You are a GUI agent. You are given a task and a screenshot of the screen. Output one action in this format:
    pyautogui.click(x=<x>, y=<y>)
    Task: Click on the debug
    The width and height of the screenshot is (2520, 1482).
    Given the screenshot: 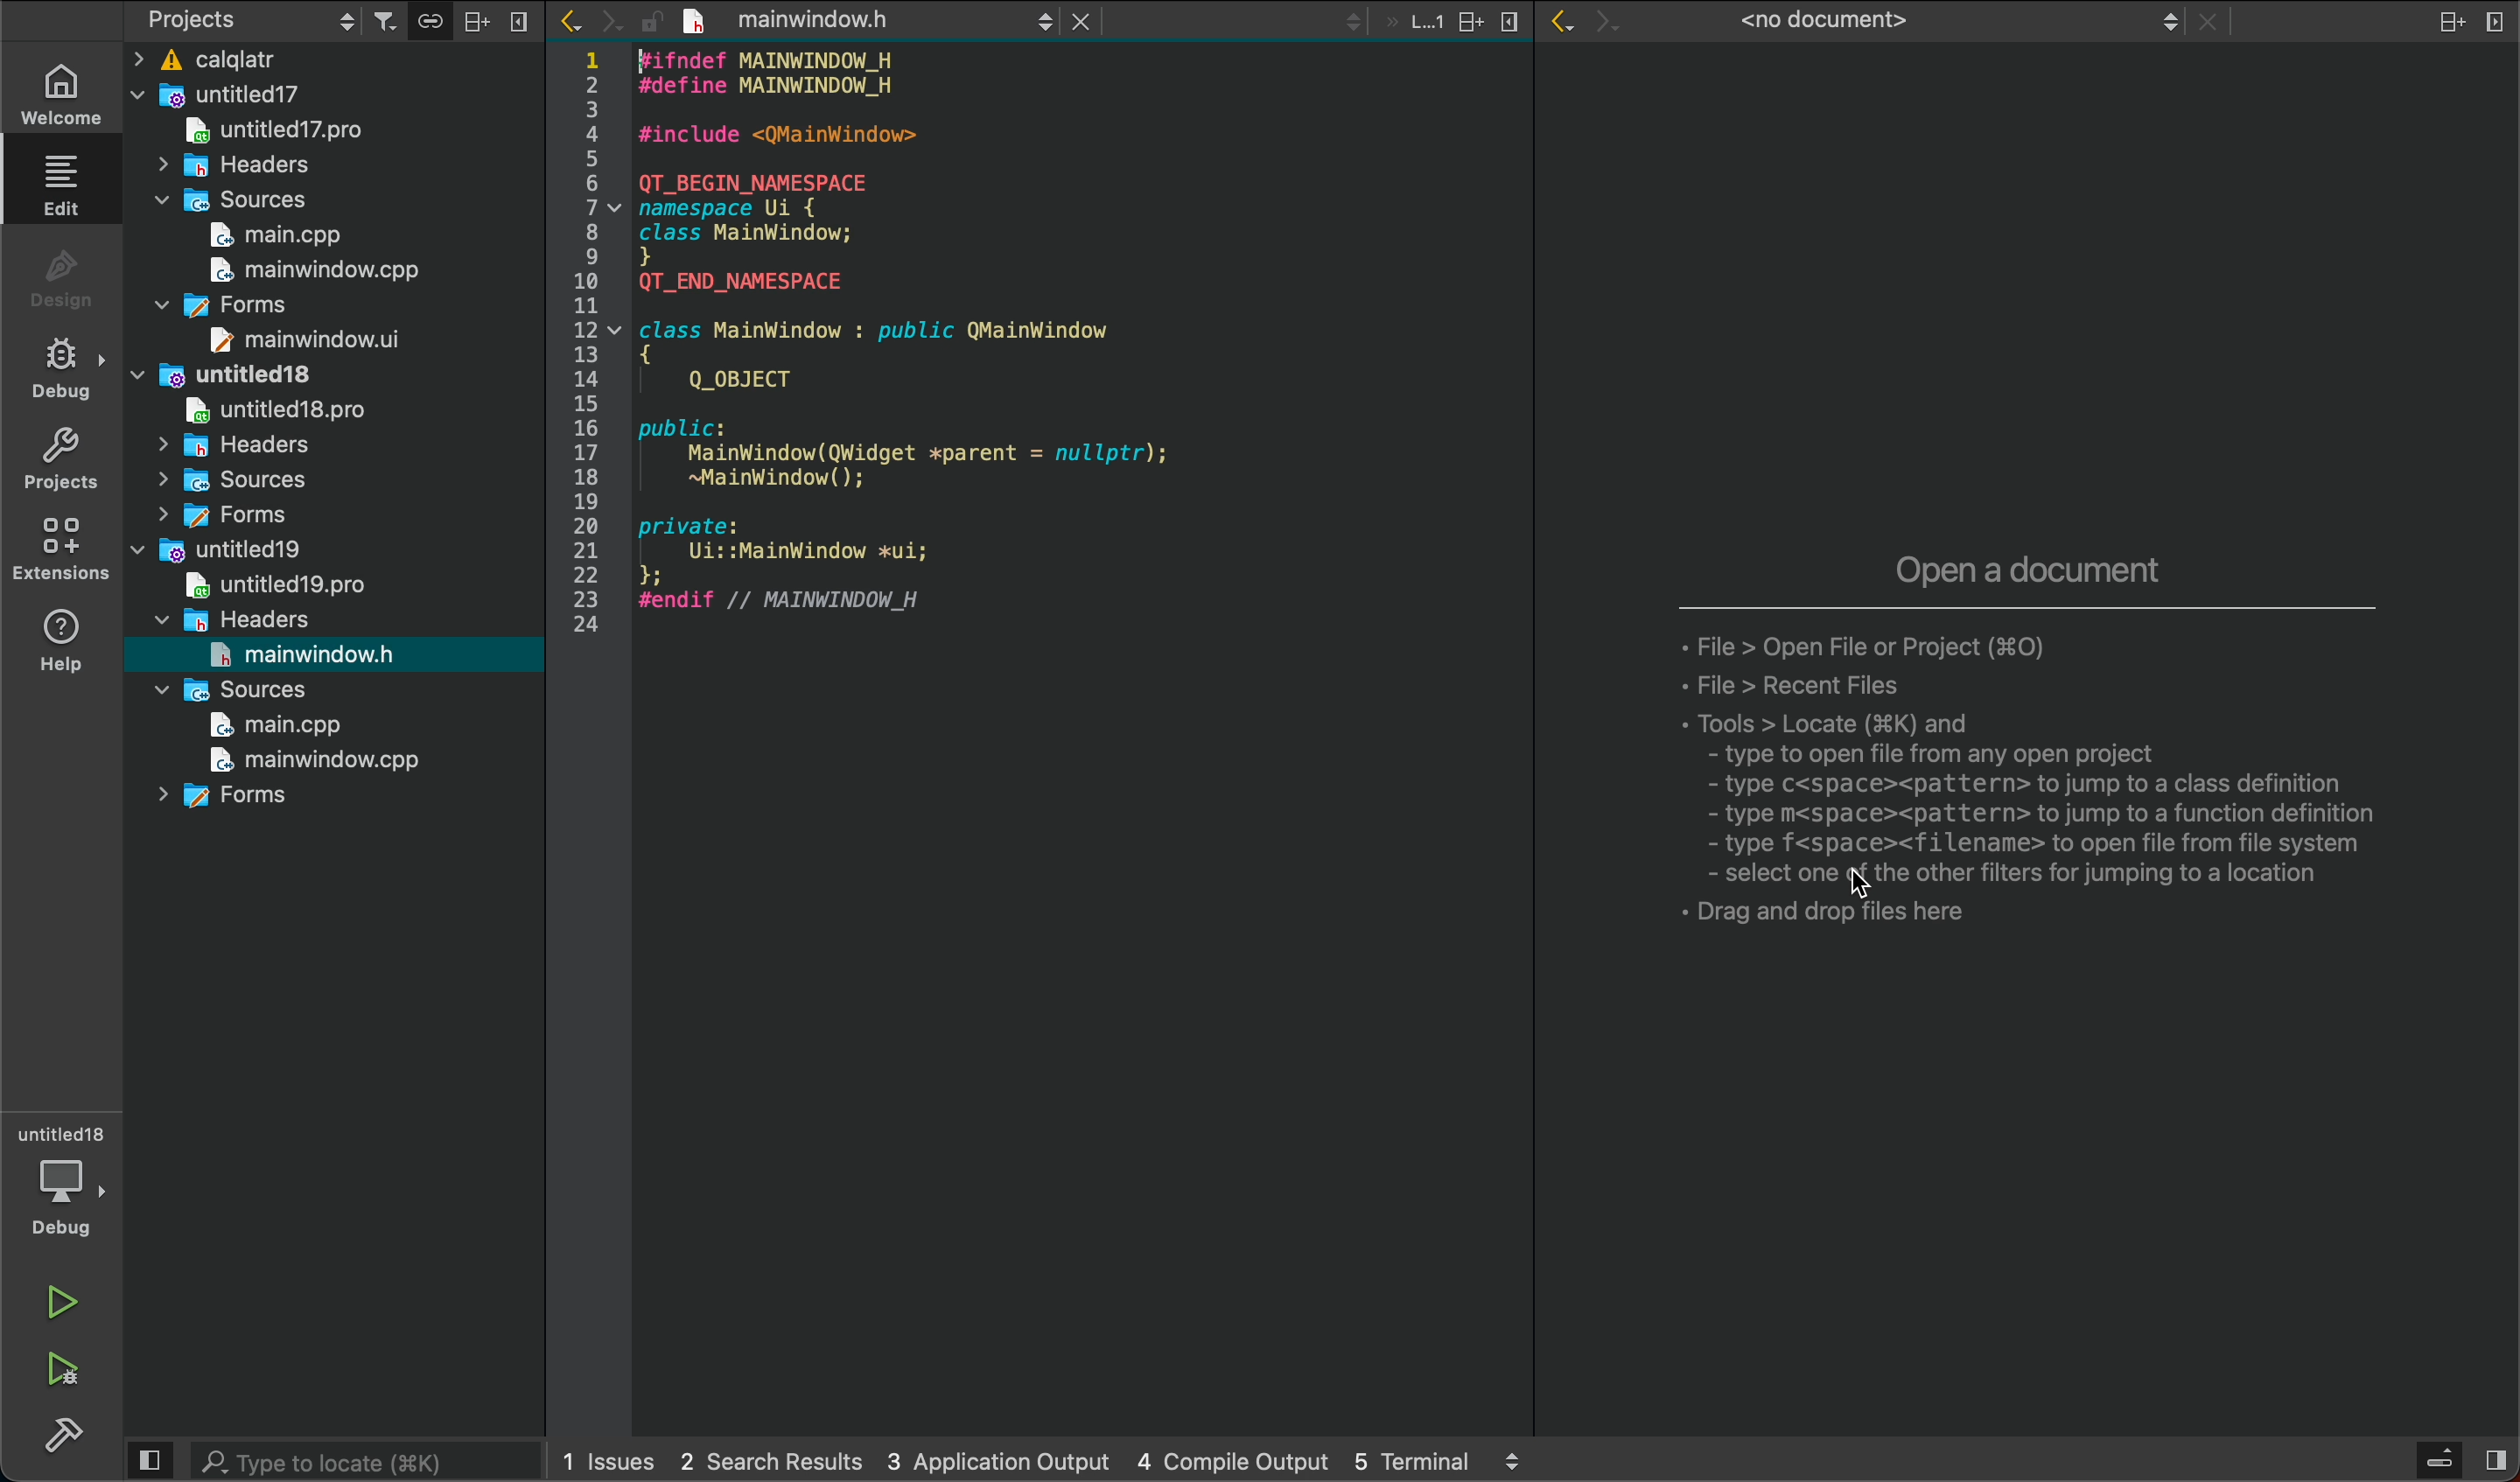 What is the action you would take?
    pyautogui.click(x=68, y=369)
    